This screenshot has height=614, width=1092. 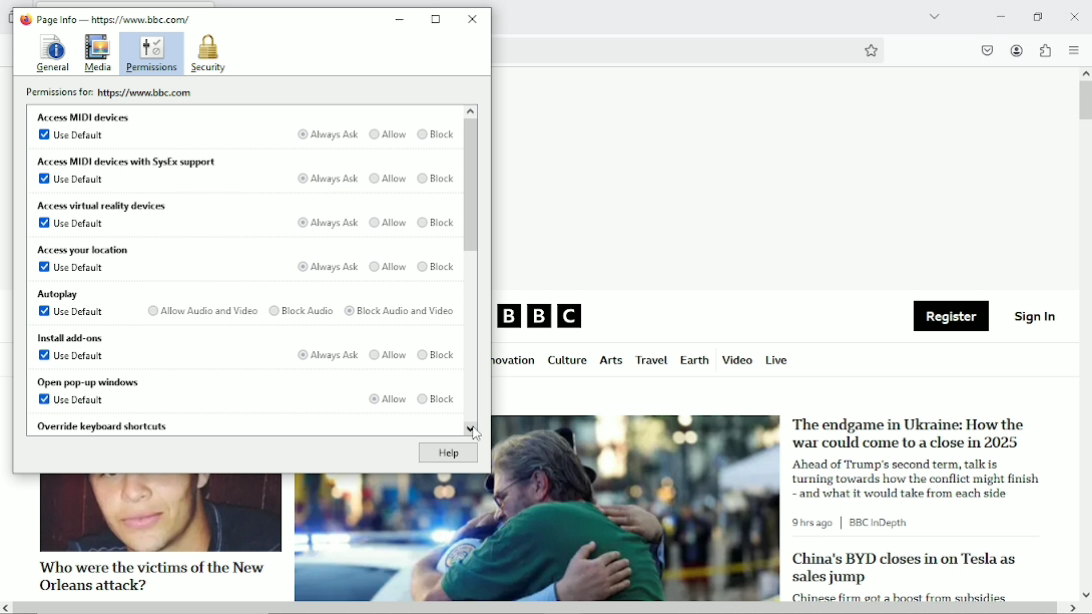 What do you see at coordinates (60, 294) in the screenshot?
I see `Autoplay` at bounding box center [60, 294].